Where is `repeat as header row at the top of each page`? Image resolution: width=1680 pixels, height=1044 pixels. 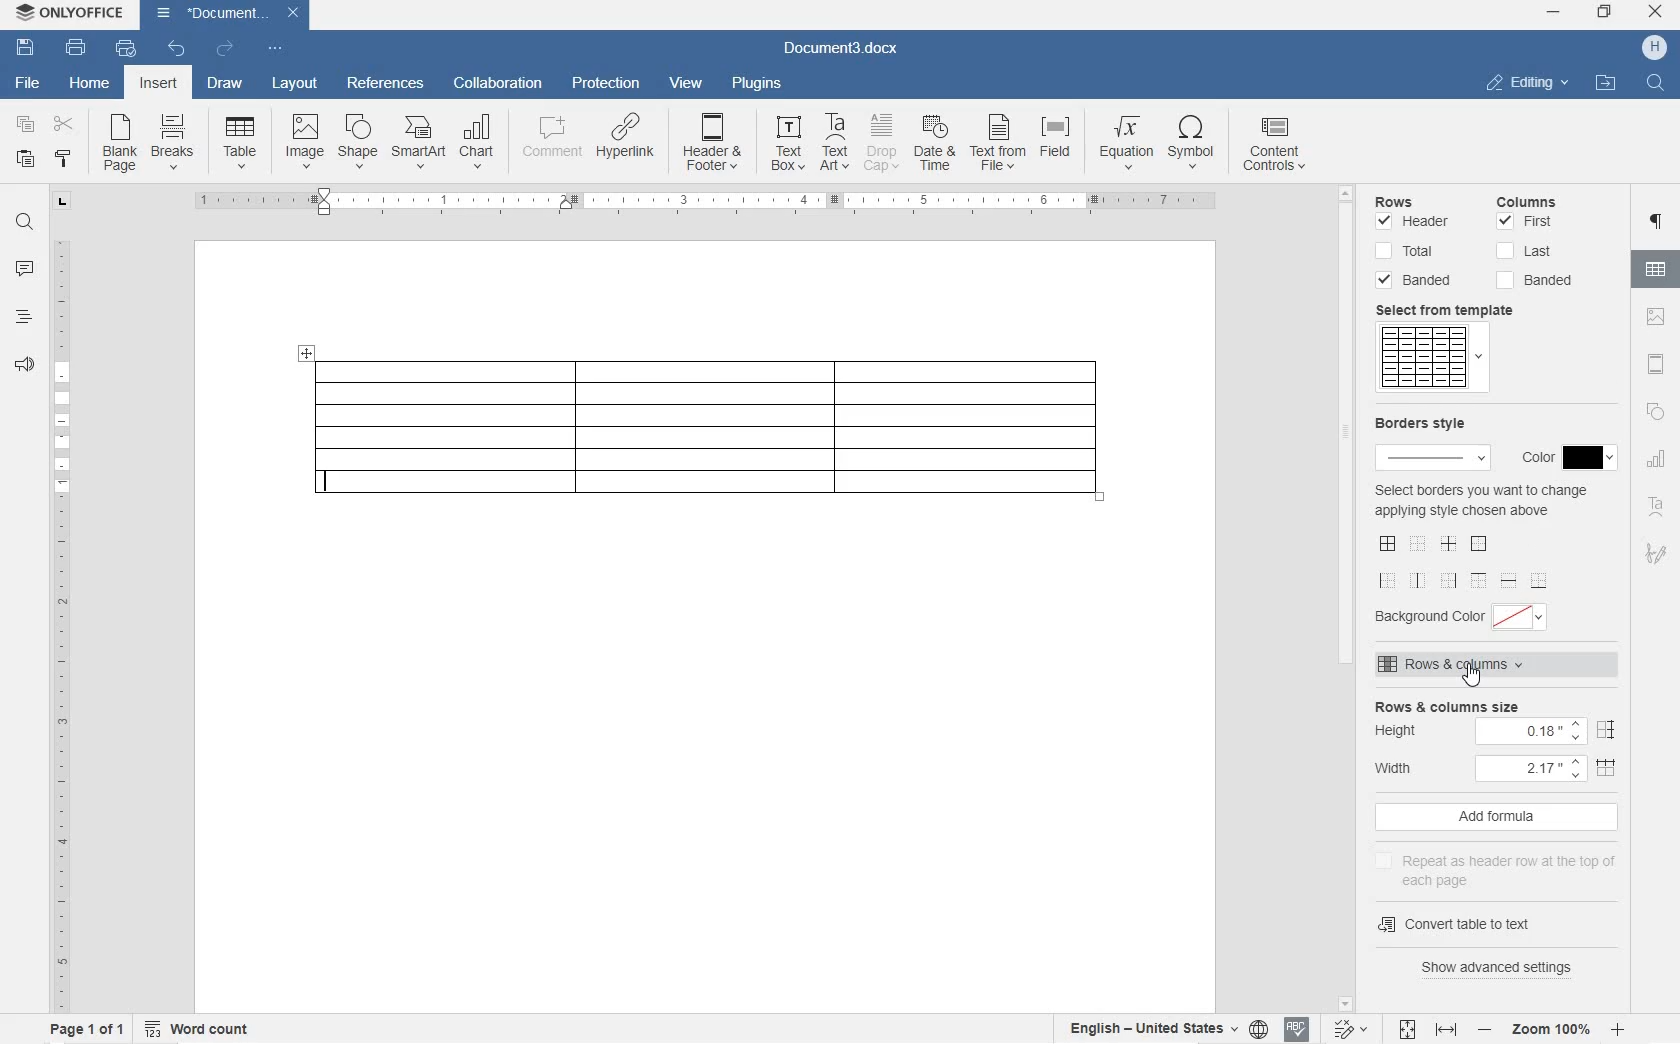
repeat as header row at the top of each page is located at coordinates (1503, 867).